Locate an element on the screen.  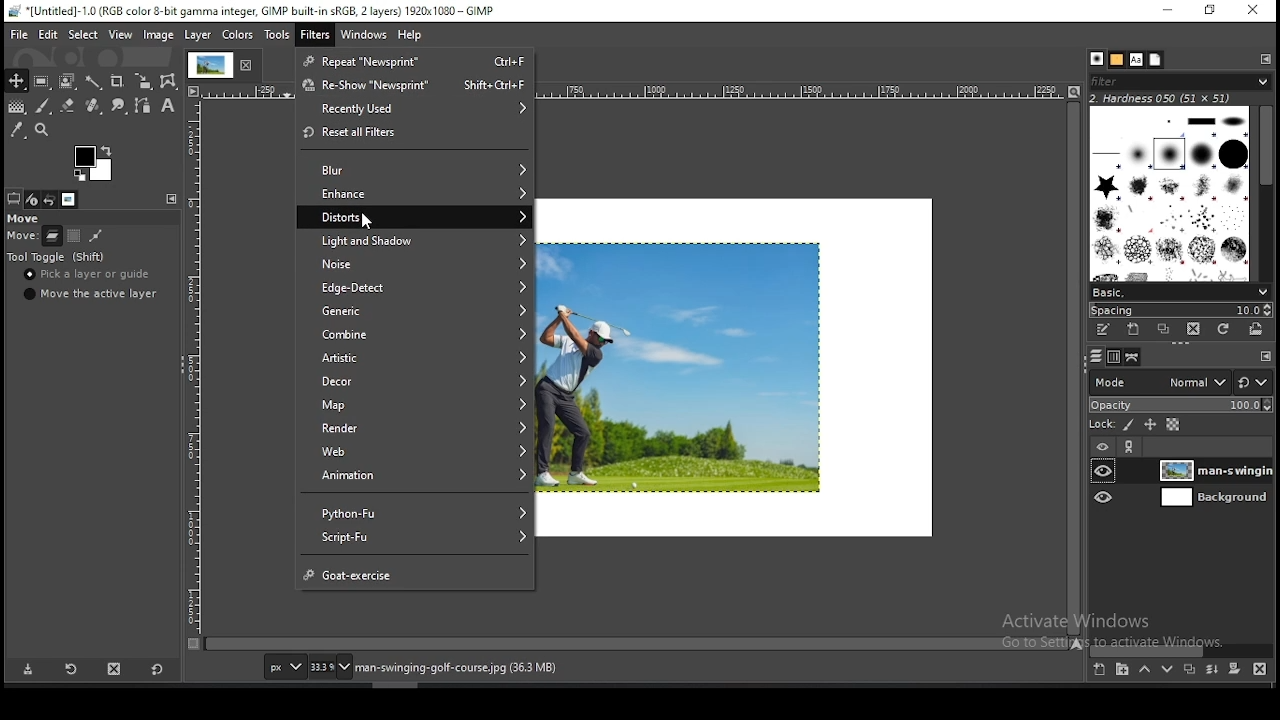
duplicate brush is located at coordinates (1162, 330).